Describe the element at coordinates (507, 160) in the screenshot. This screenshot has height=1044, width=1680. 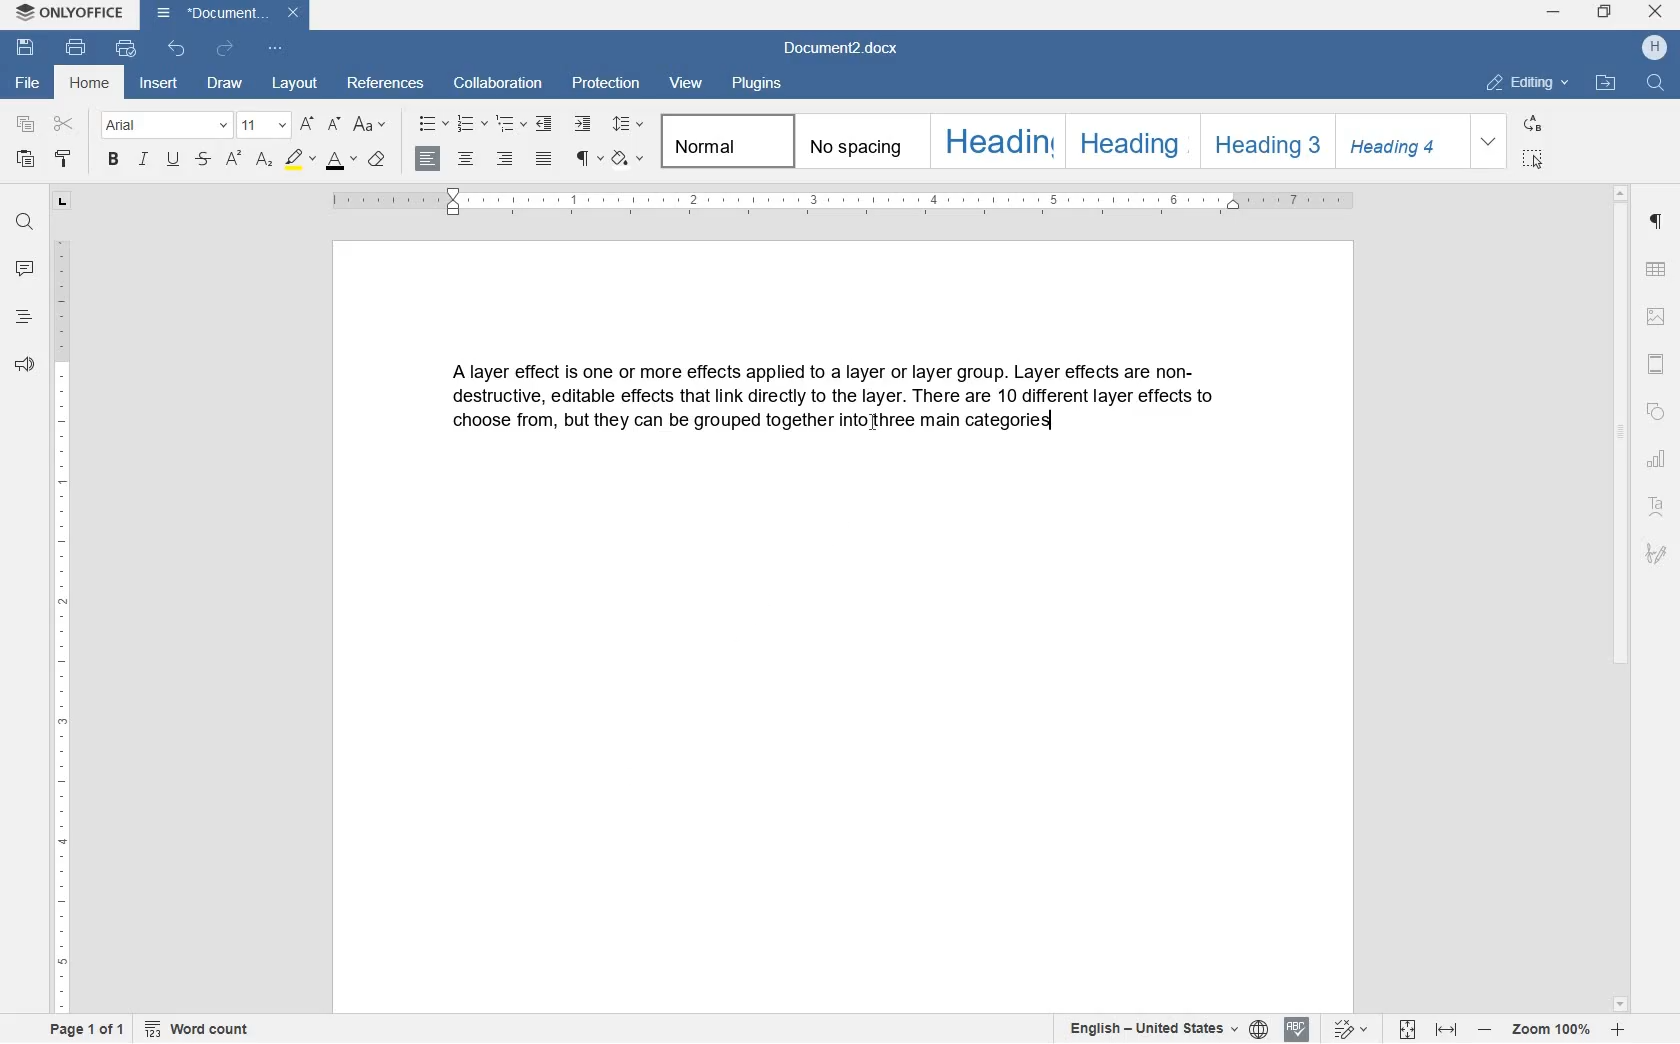
I see `align right` at that location.